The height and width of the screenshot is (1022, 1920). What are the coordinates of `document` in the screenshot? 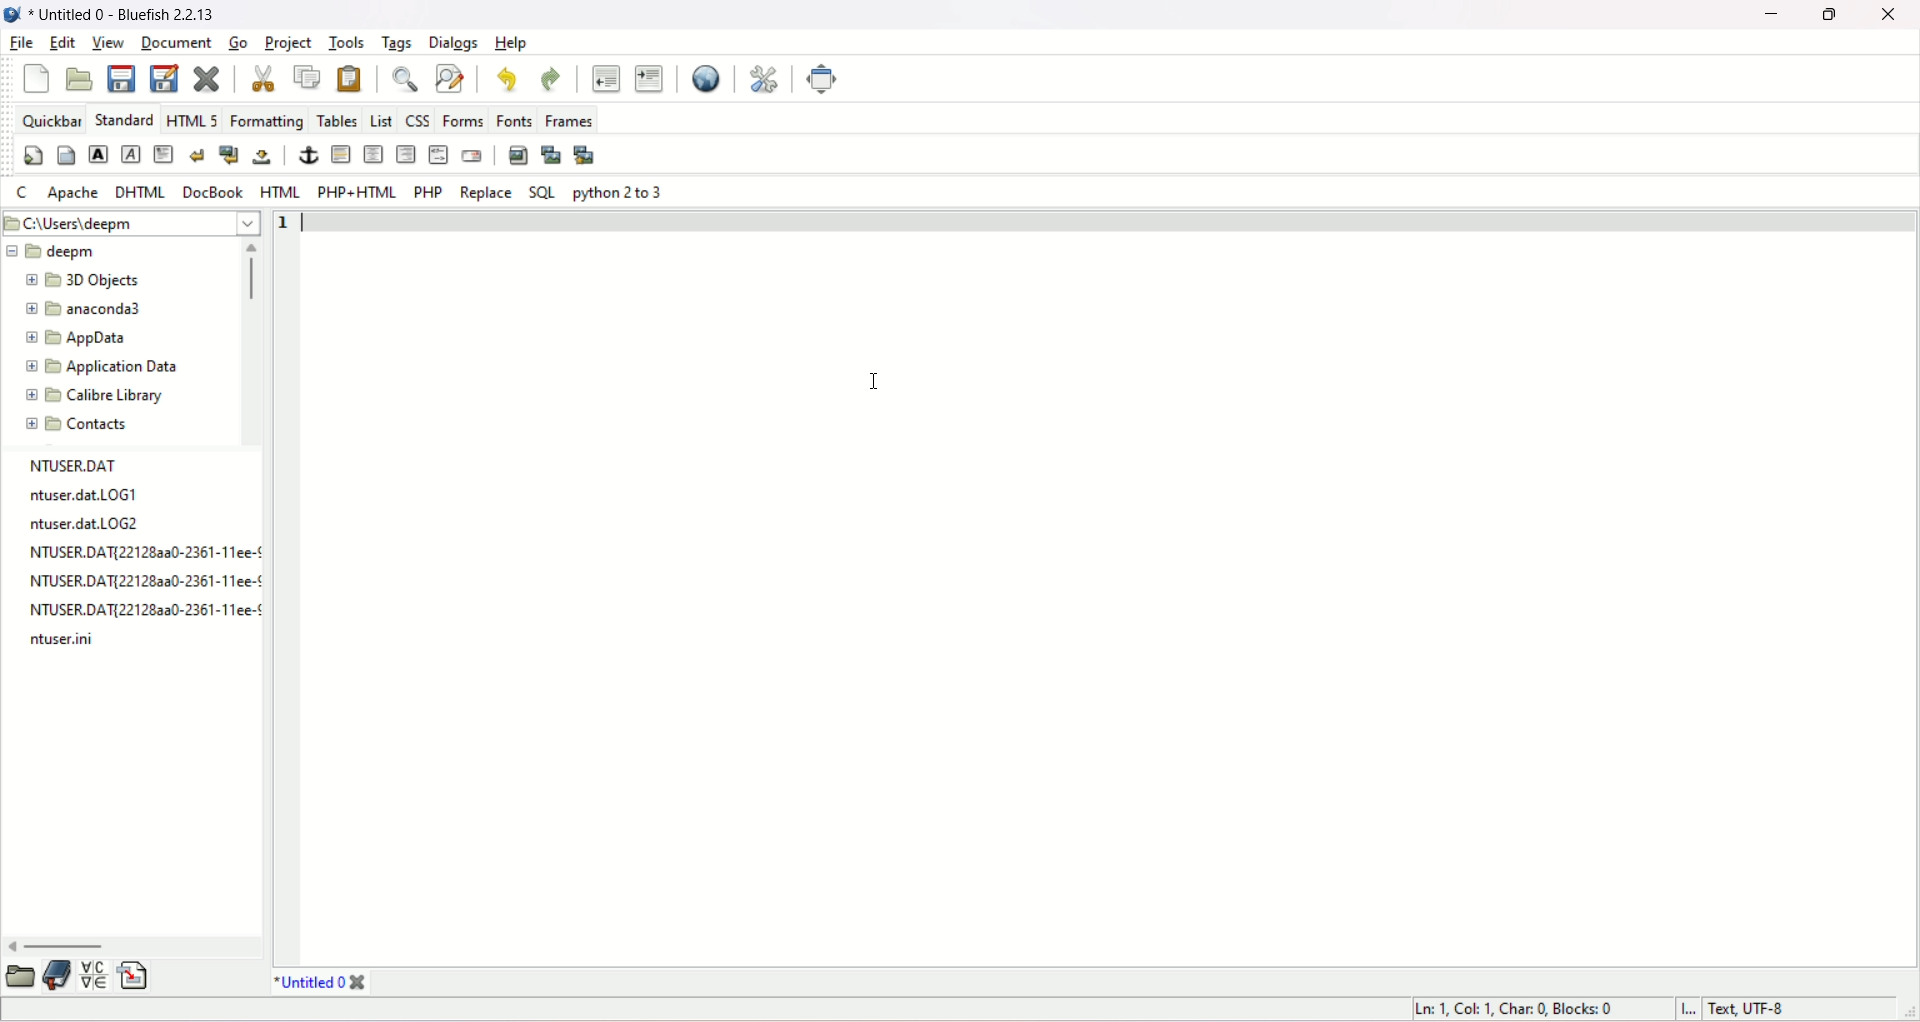 It's located at (175, 44).